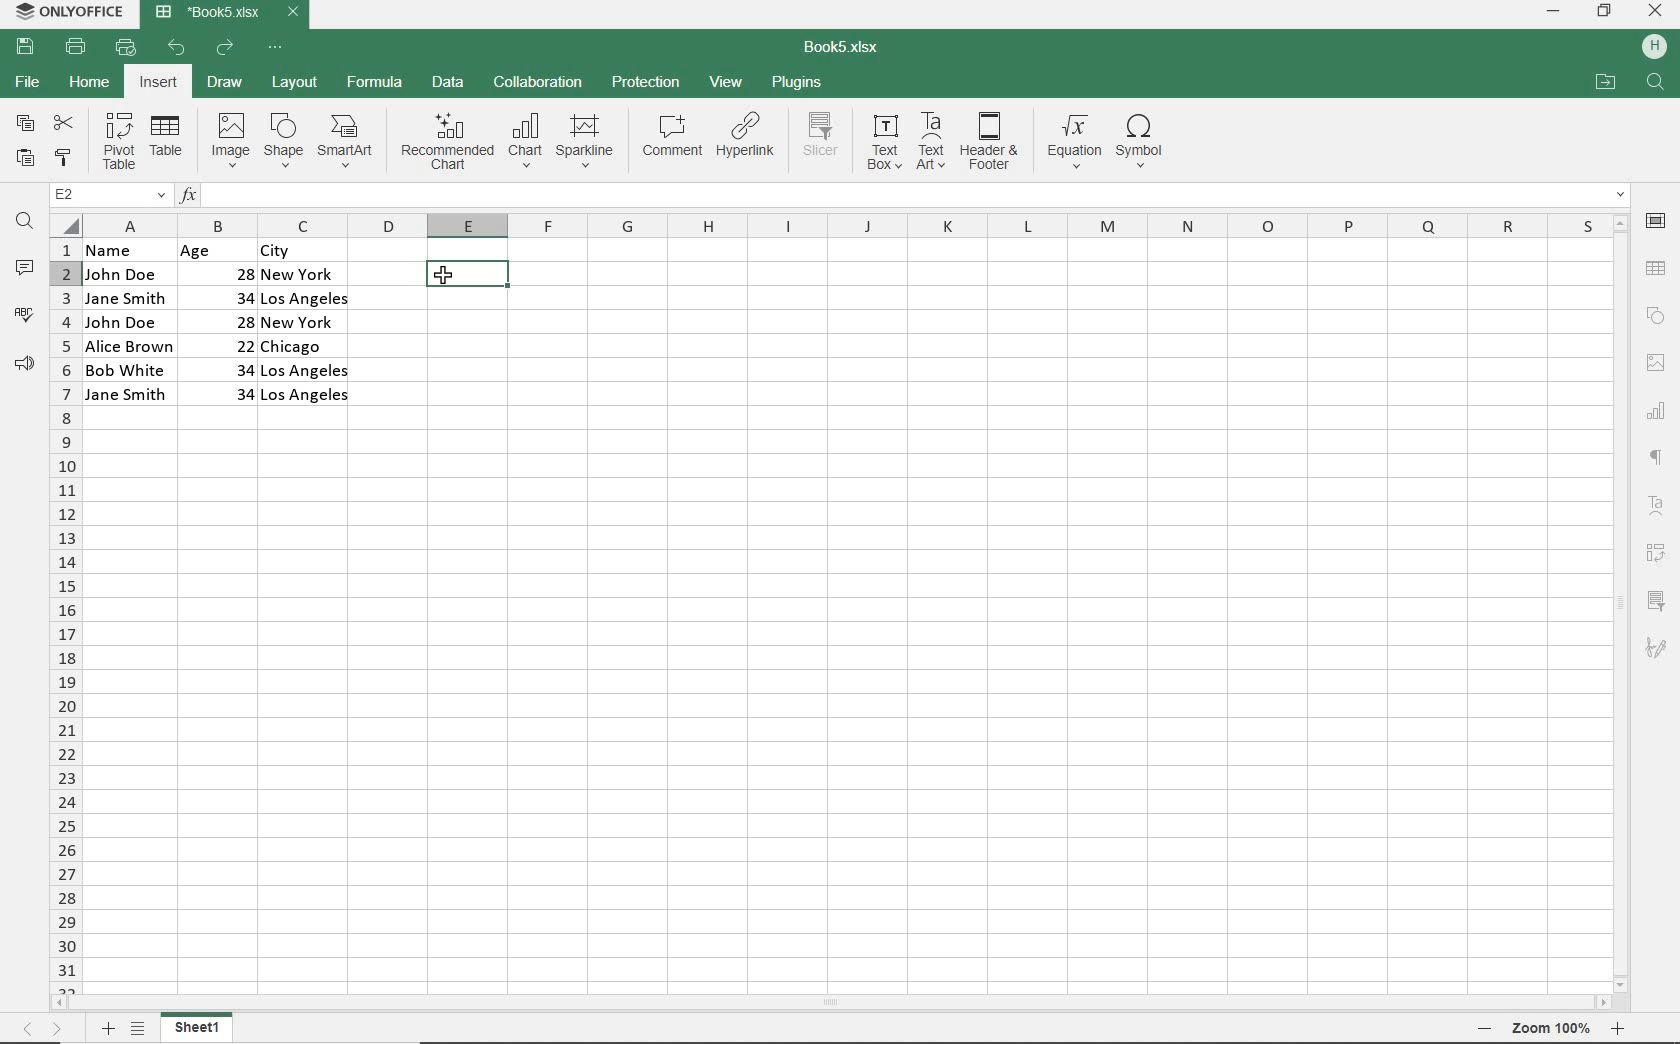 The image size is (1680, 1044). Describe the element at coordinates (198, 1030) in the screenshot. I see `SHEET1` at that location.